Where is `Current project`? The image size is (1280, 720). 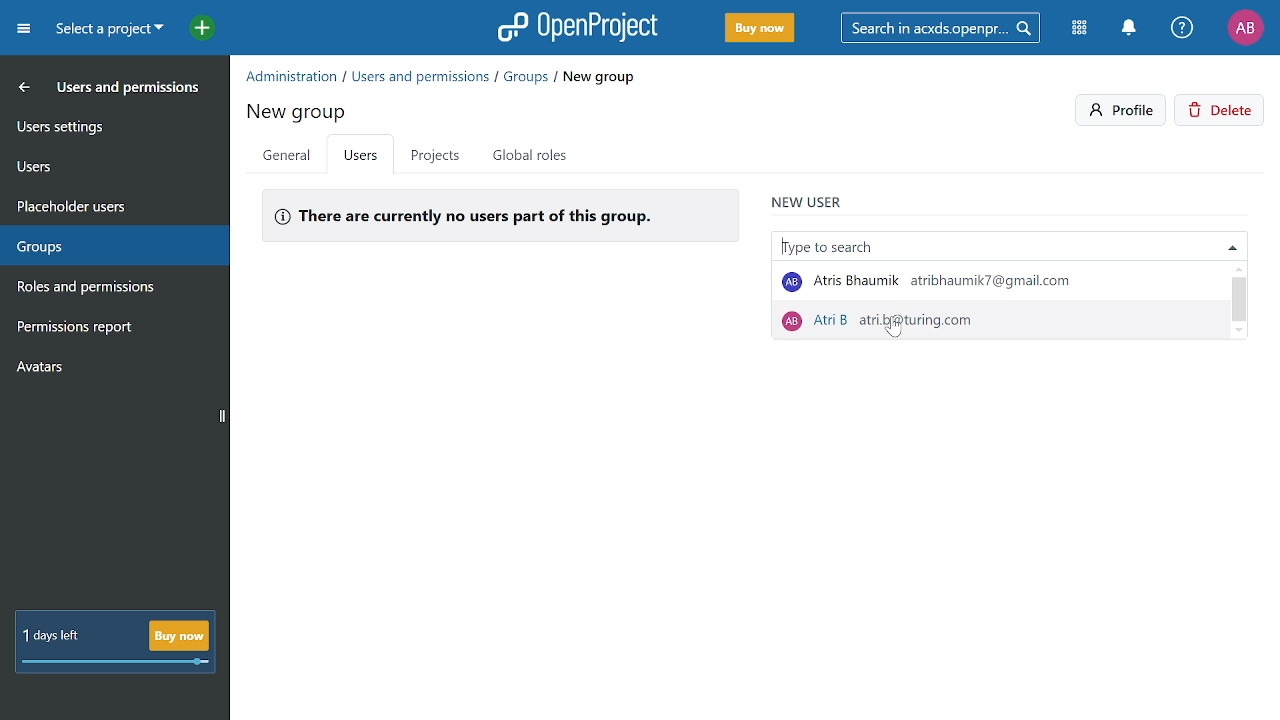
Current project is located at coordinates (107, 31).